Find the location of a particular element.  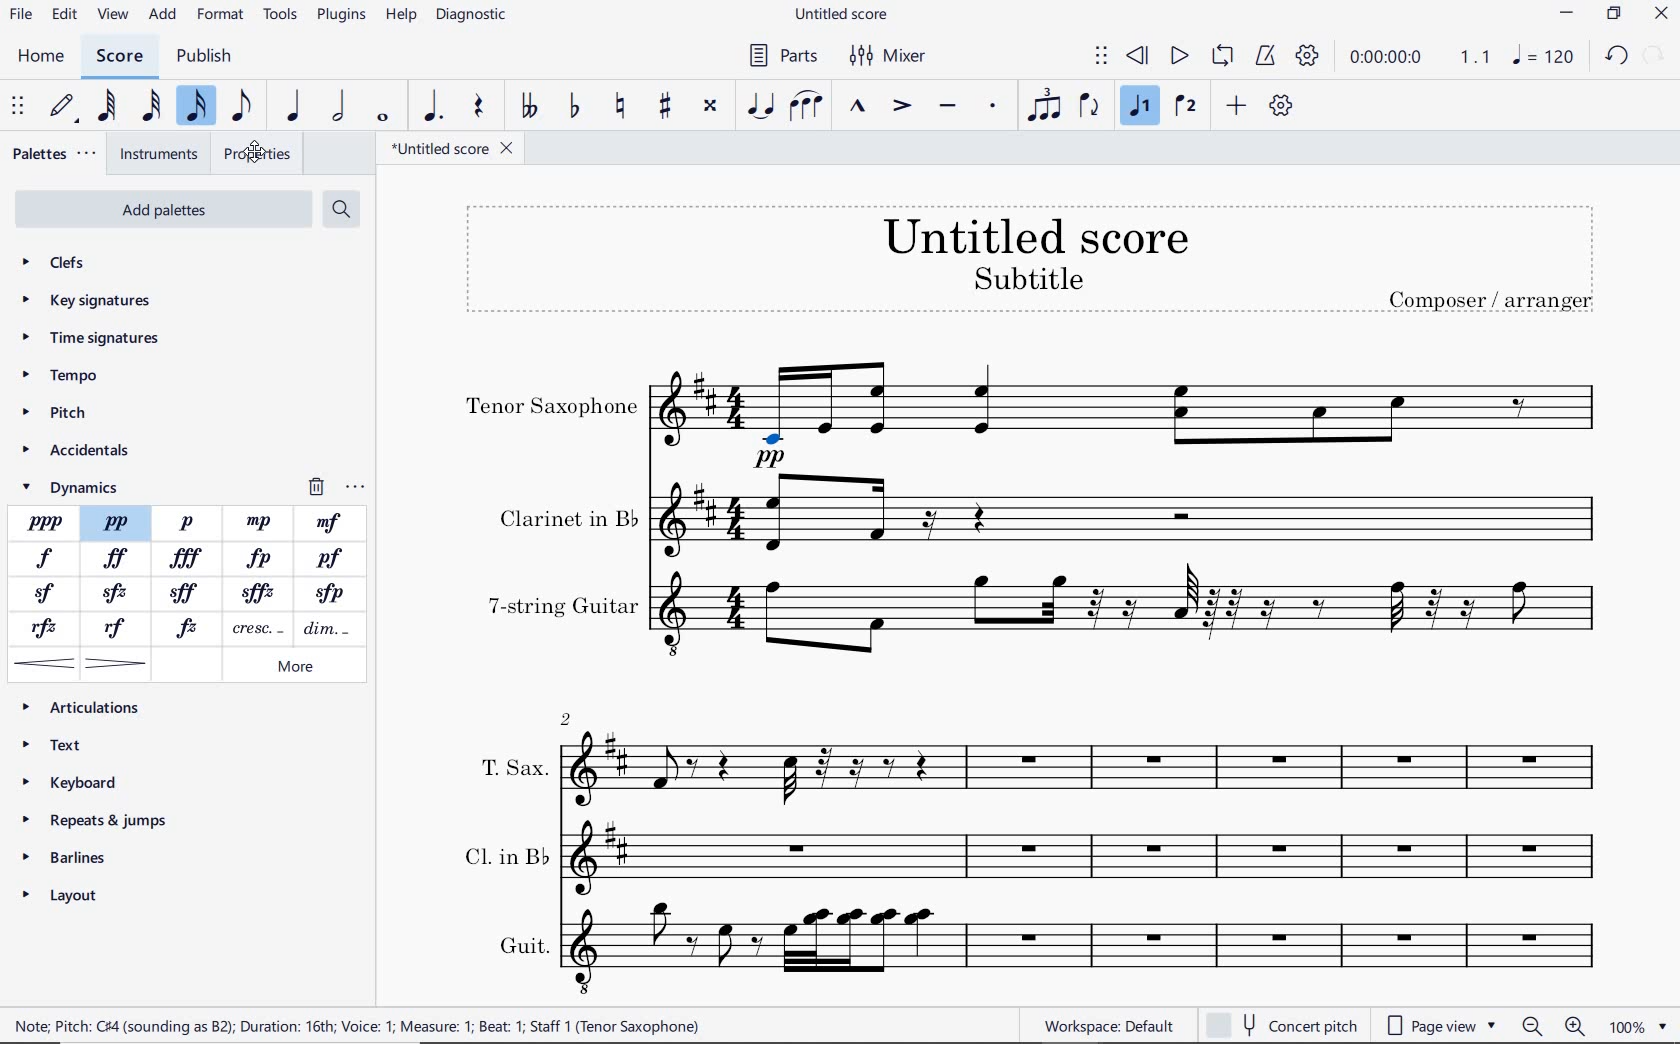

HALF NOTE is located at coordinates (339, 108).